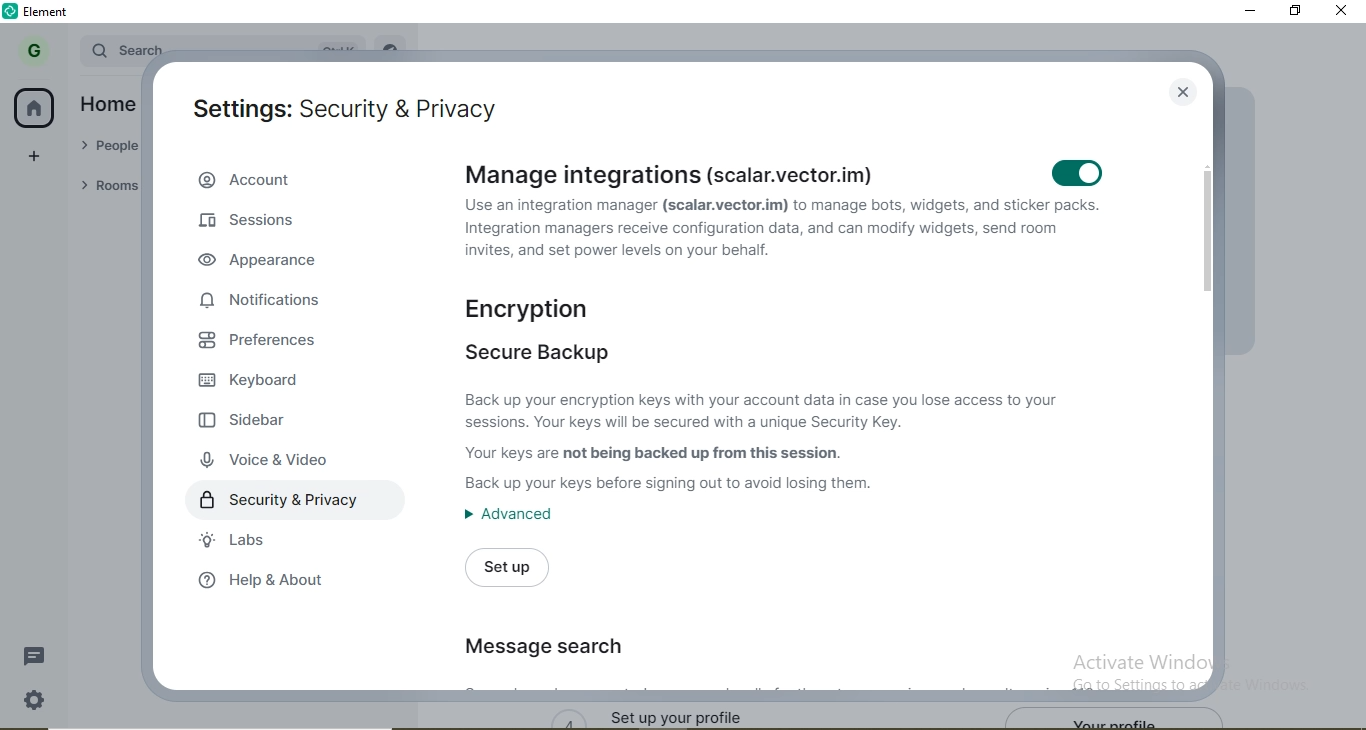 The height and width of the screenshot is (730, 1366). Describe the element at coordinates (267, 226) in the screenshot. I see `sessions` at that location.